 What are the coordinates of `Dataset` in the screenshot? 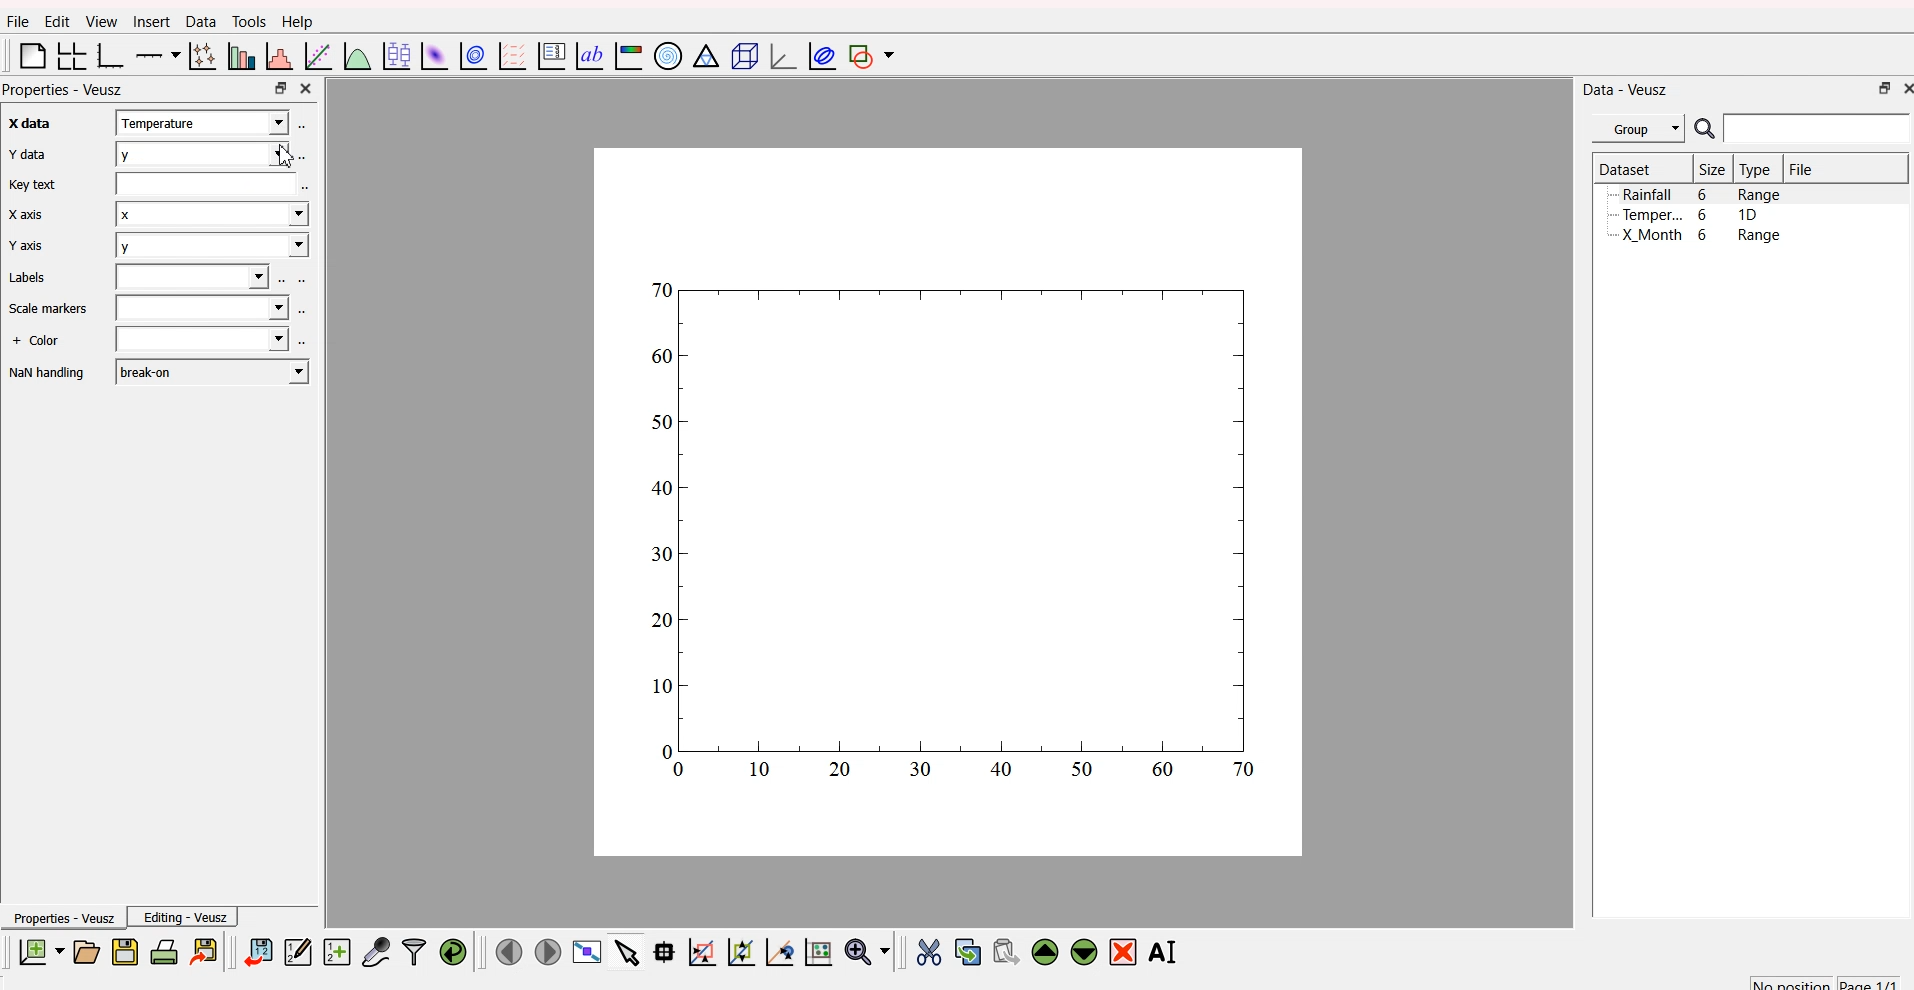 It's located at (1625, 168).